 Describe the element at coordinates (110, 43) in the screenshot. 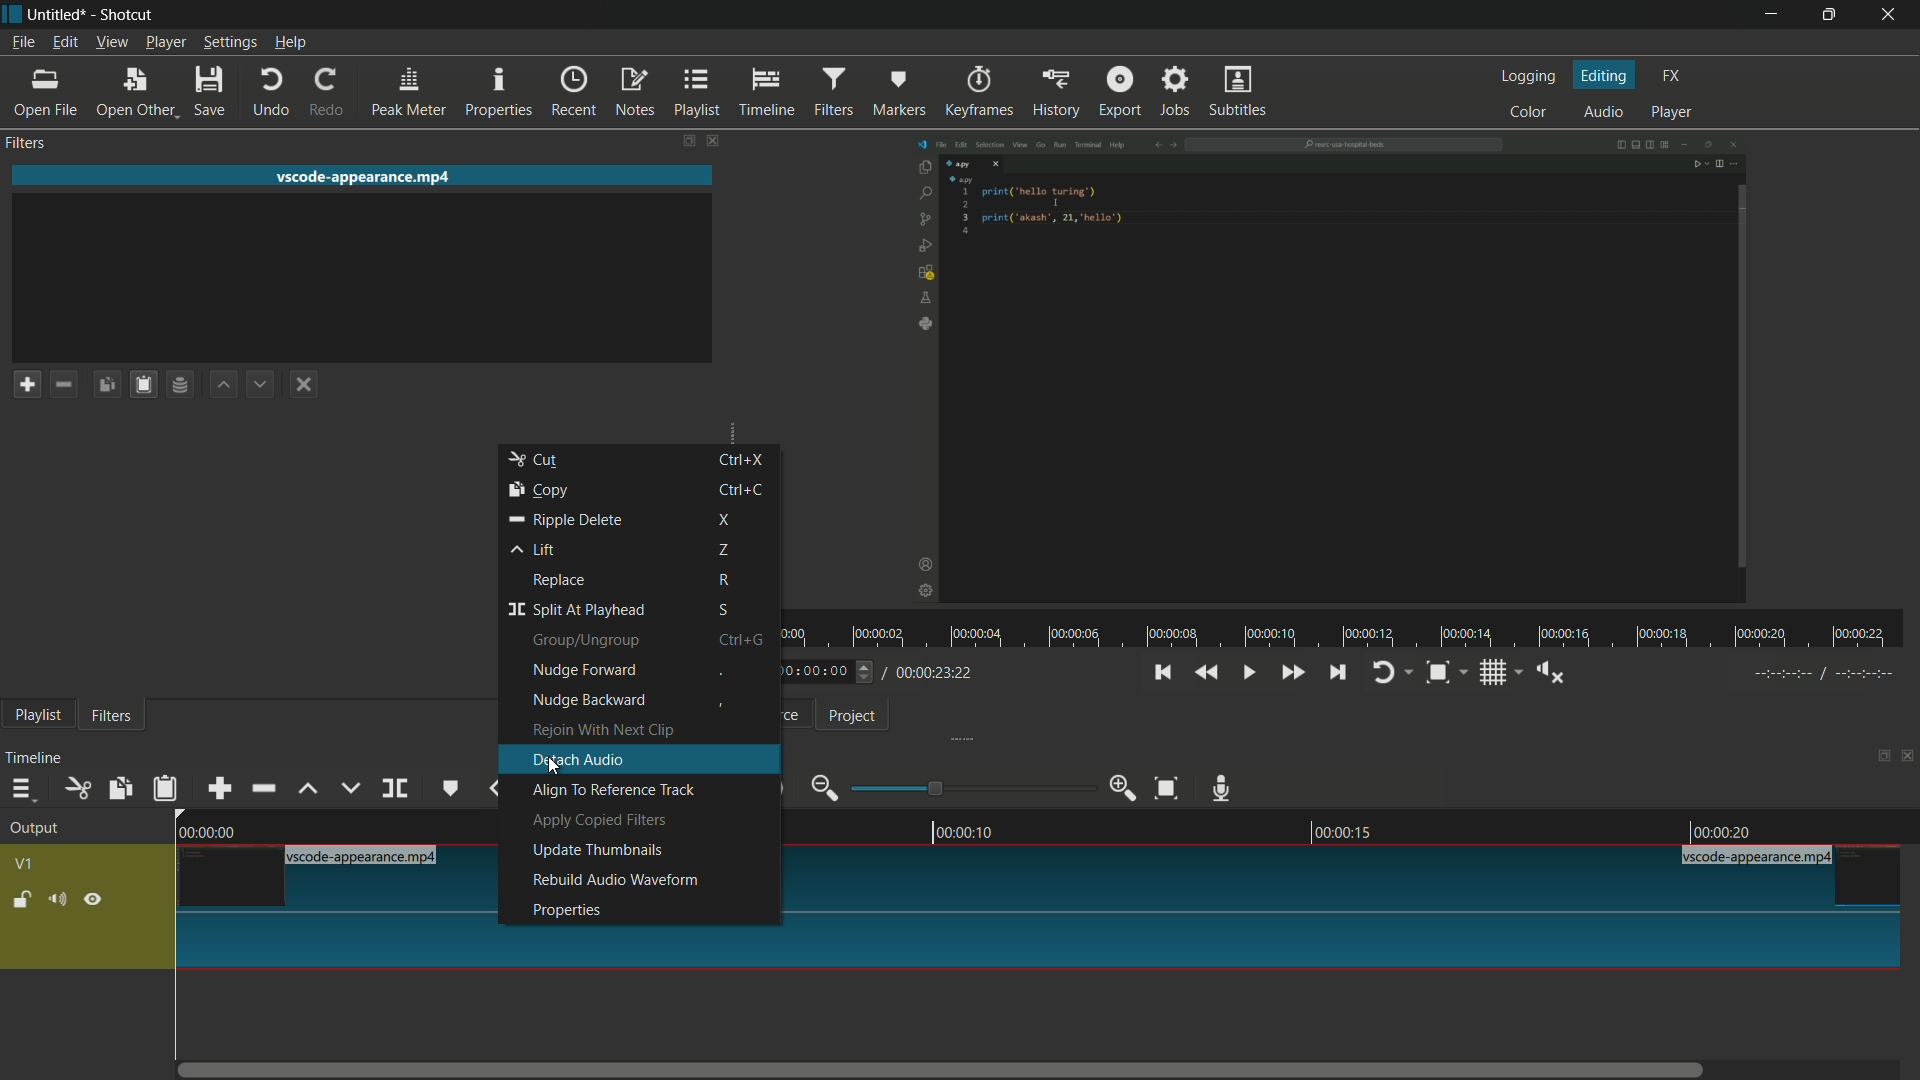

I see `view menu` at that location.